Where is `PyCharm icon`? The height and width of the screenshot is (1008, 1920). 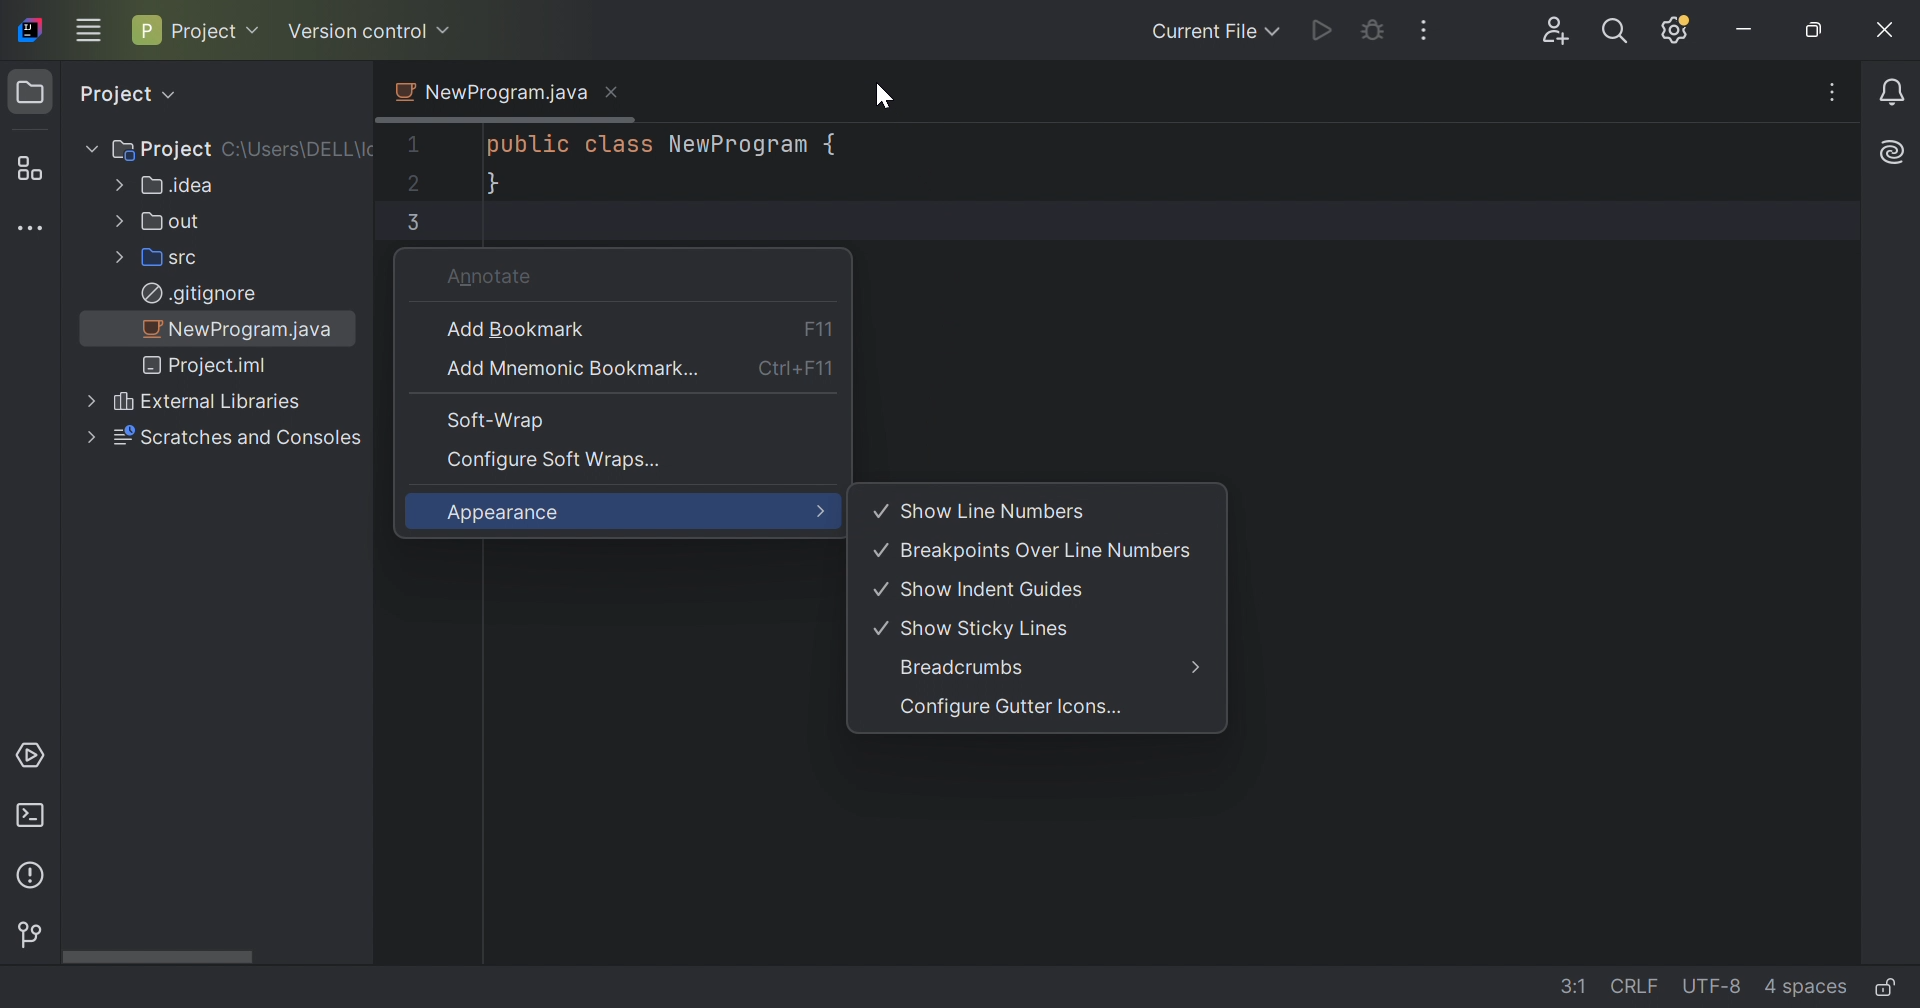 PyCharm icon is located at coordinates (29, 31).